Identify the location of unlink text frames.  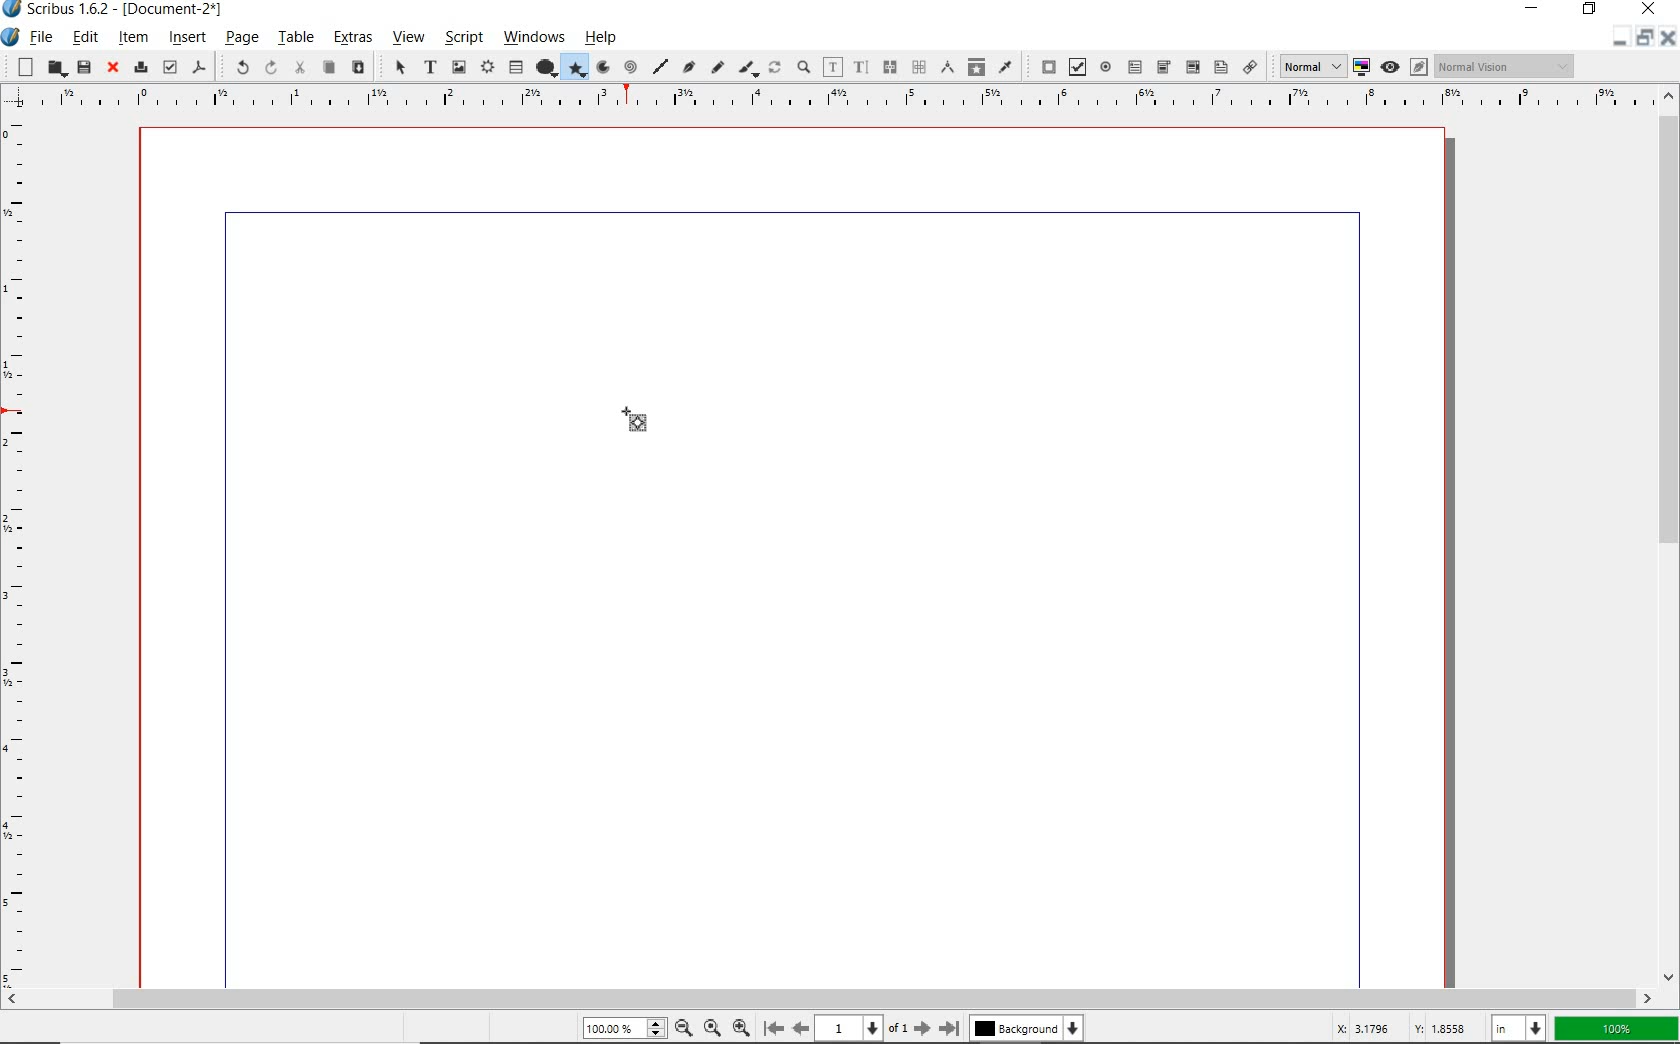
(918, 66).